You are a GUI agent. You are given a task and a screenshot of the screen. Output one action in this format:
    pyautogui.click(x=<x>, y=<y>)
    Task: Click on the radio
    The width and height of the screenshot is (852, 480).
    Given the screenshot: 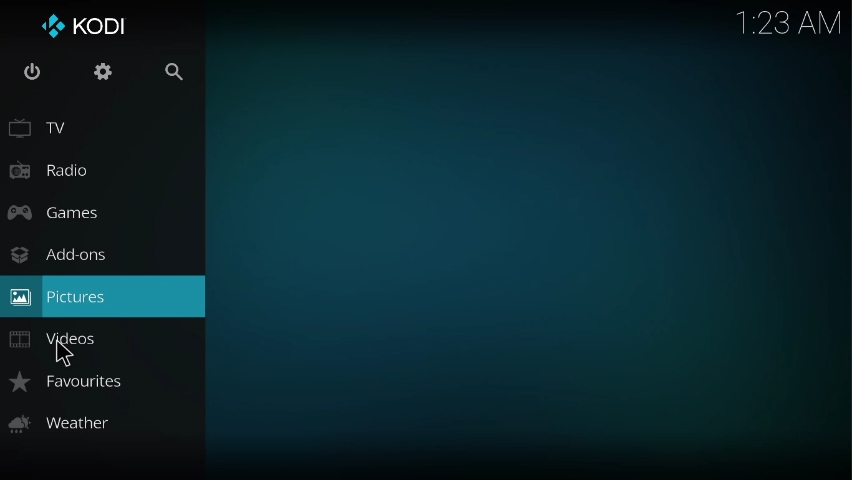 What is the action you would take?
    pyautogui.click(x=50, y=170)
    